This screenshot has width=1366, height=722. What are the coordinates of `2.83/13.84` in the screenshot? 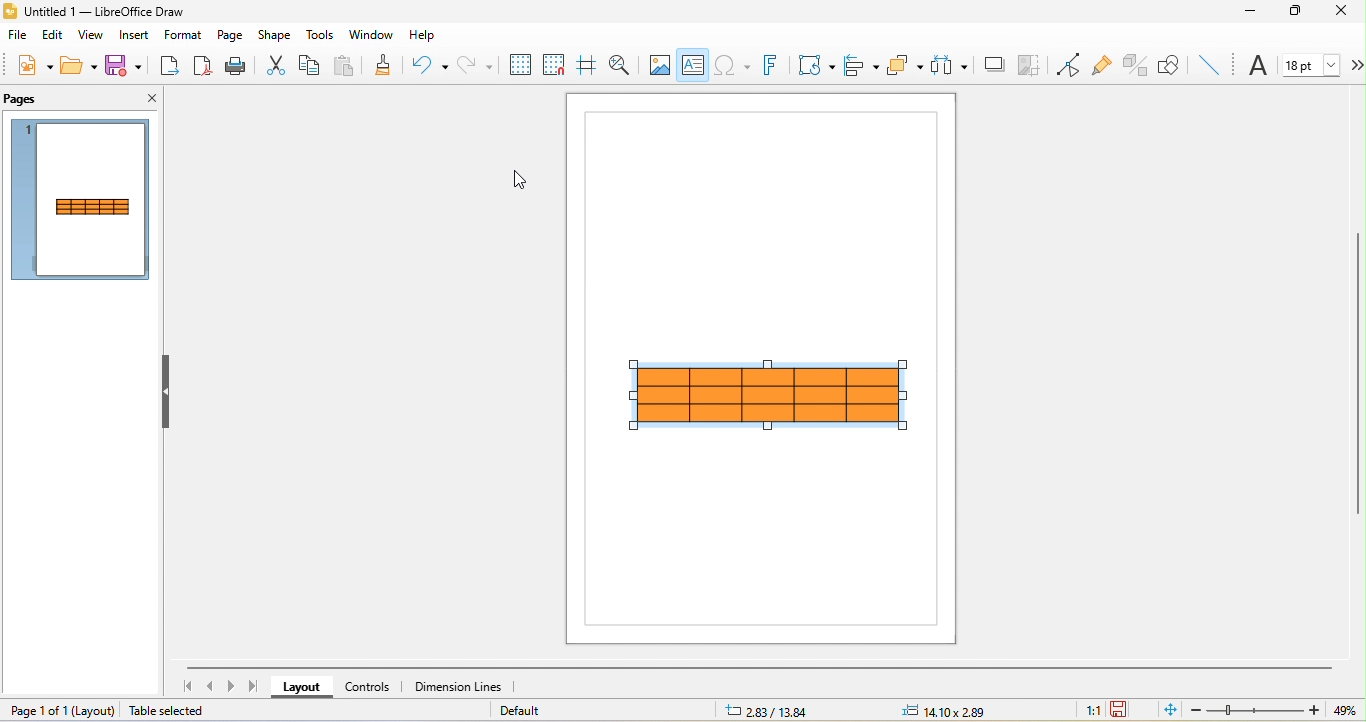 It's located at (770, 711).